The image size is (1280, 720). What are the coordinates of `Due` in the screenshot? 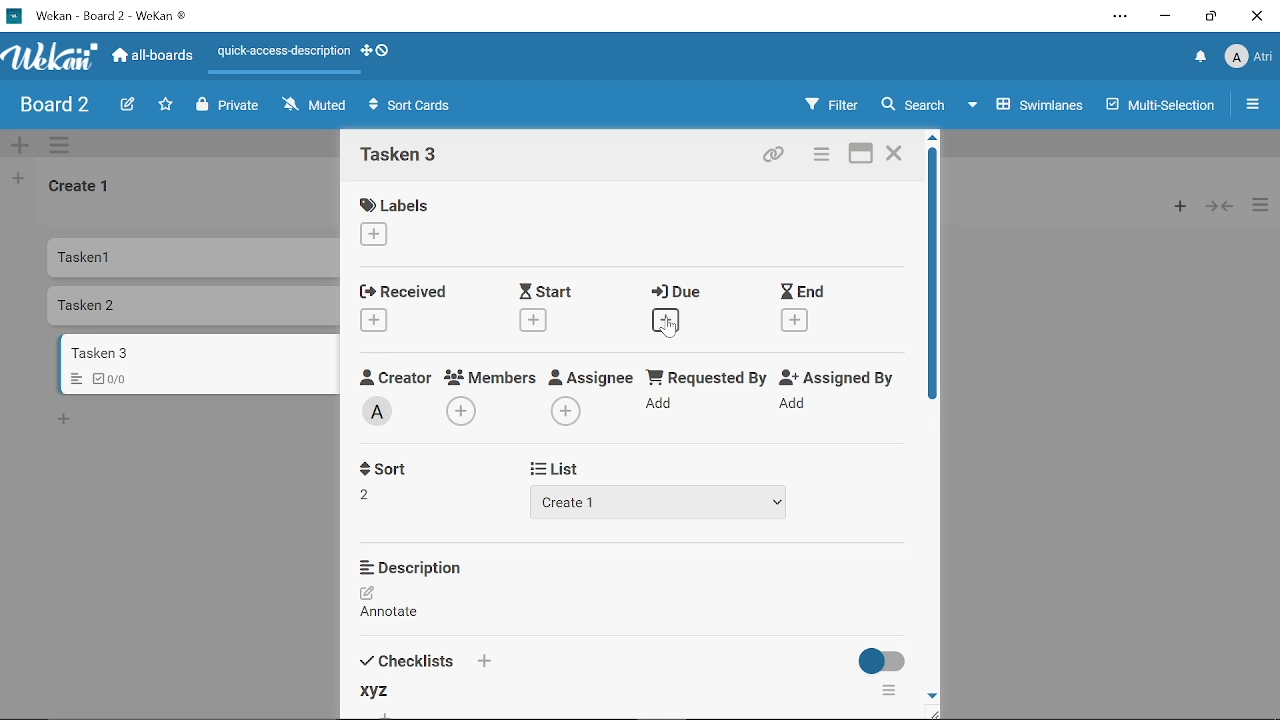 It's located at (675, 293).